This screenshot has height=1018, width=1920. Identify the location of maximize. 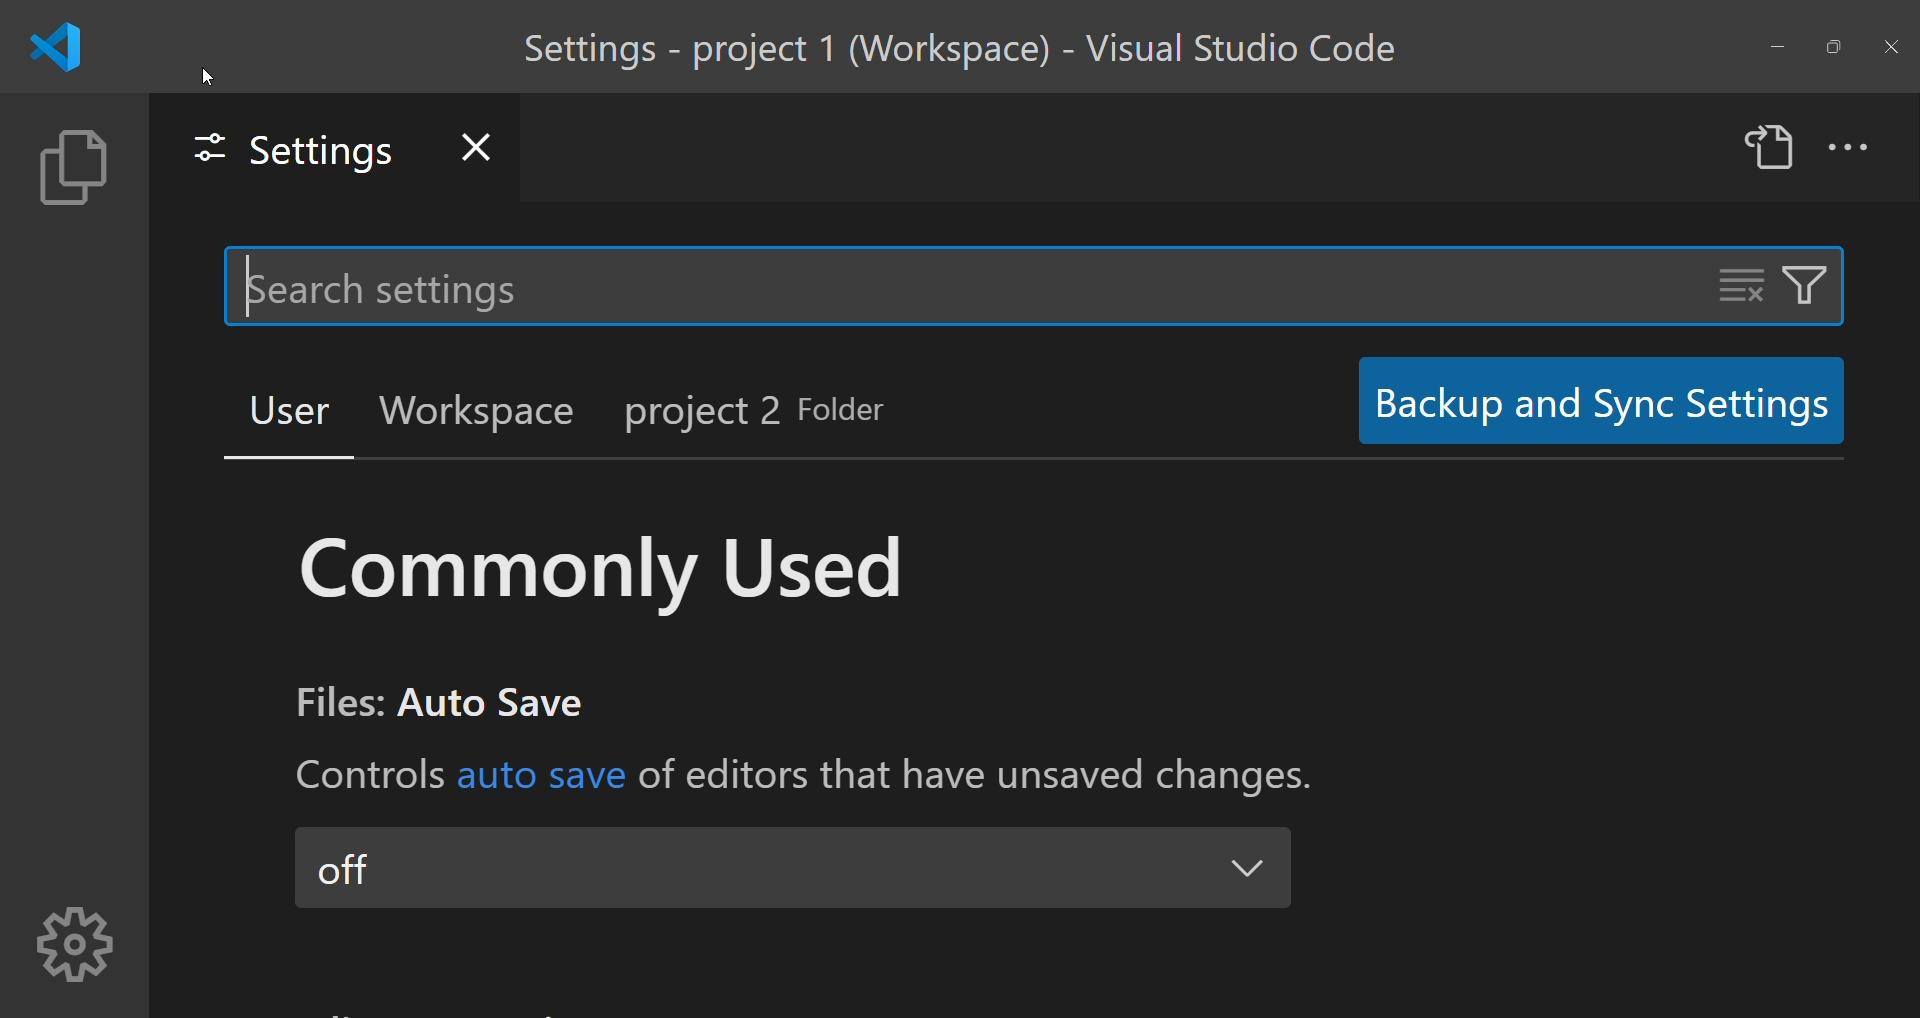
(1833, 49).